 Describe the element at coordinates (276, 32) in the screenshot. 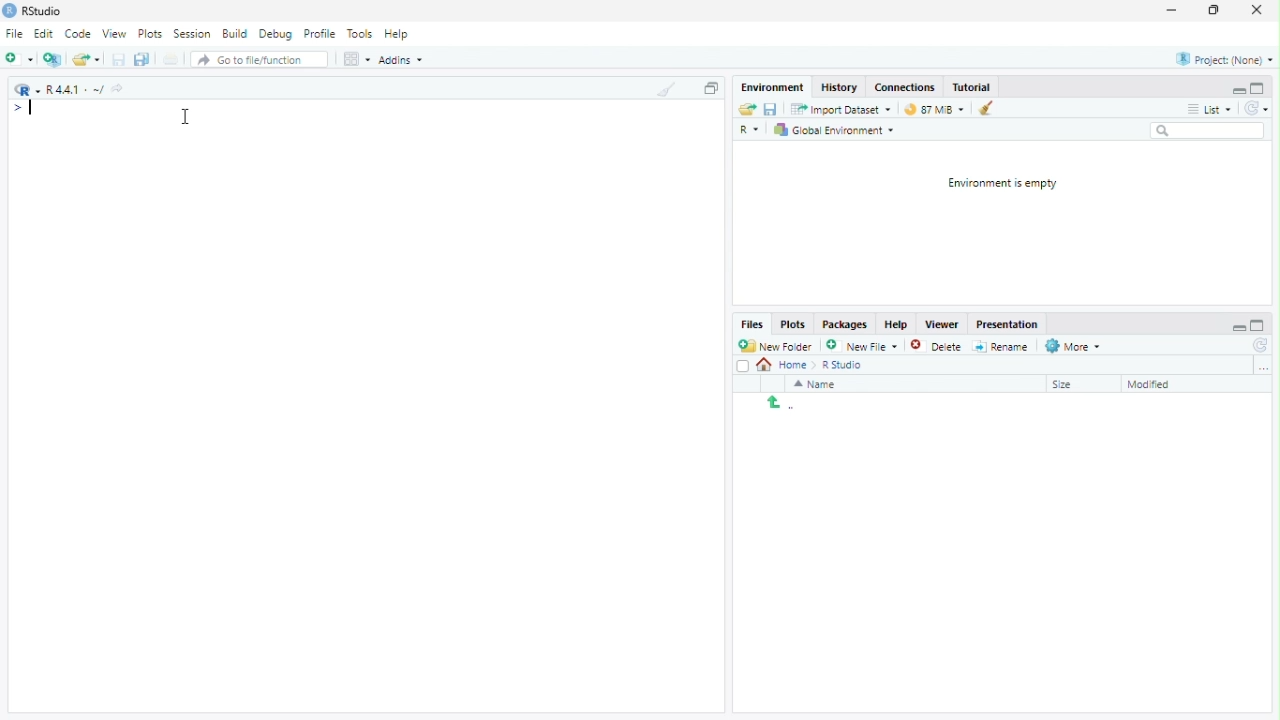

I see `Debug` at that location.